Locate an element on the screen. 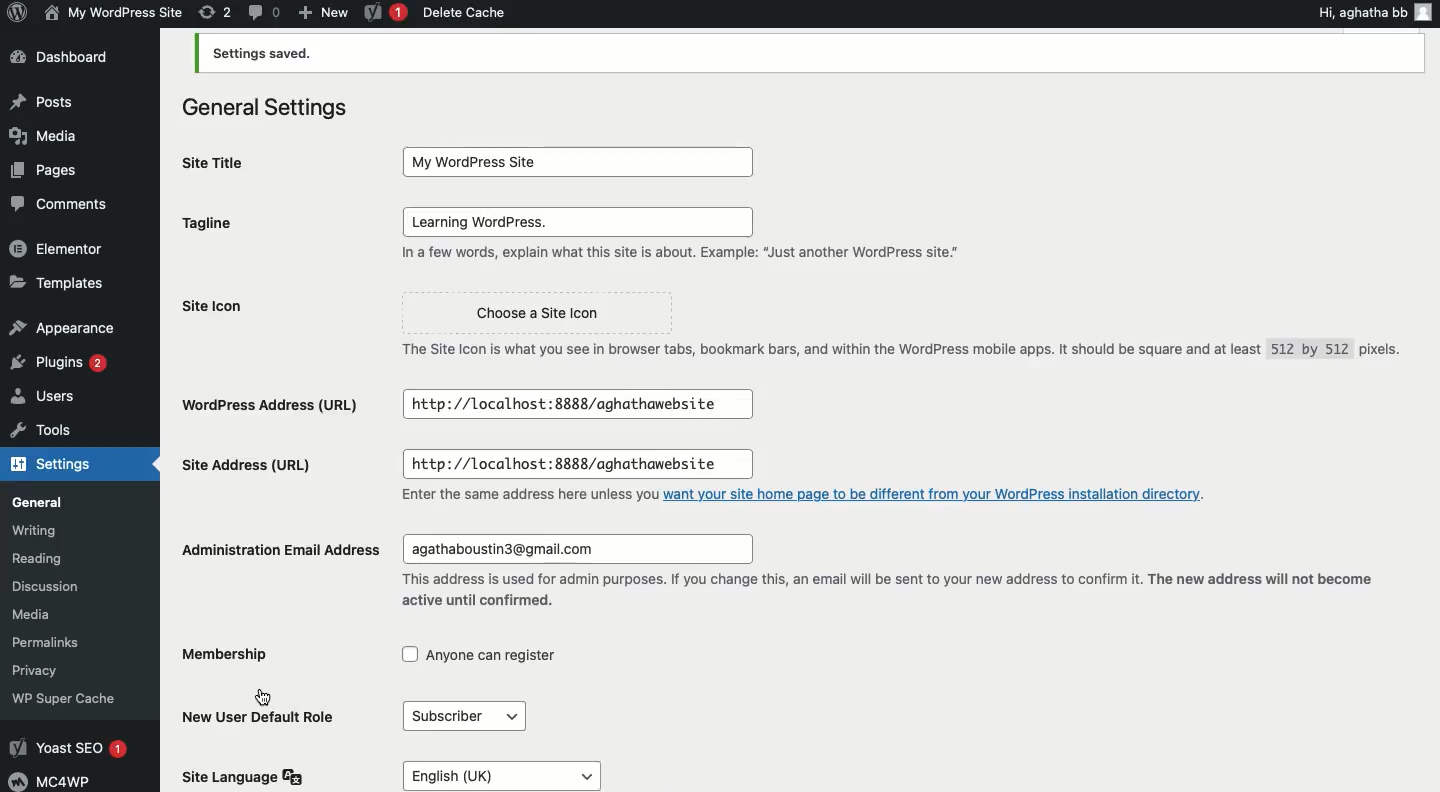 The height and width of the screenshot is (792, 1440). Appearance is located at coordinates (62, 324).